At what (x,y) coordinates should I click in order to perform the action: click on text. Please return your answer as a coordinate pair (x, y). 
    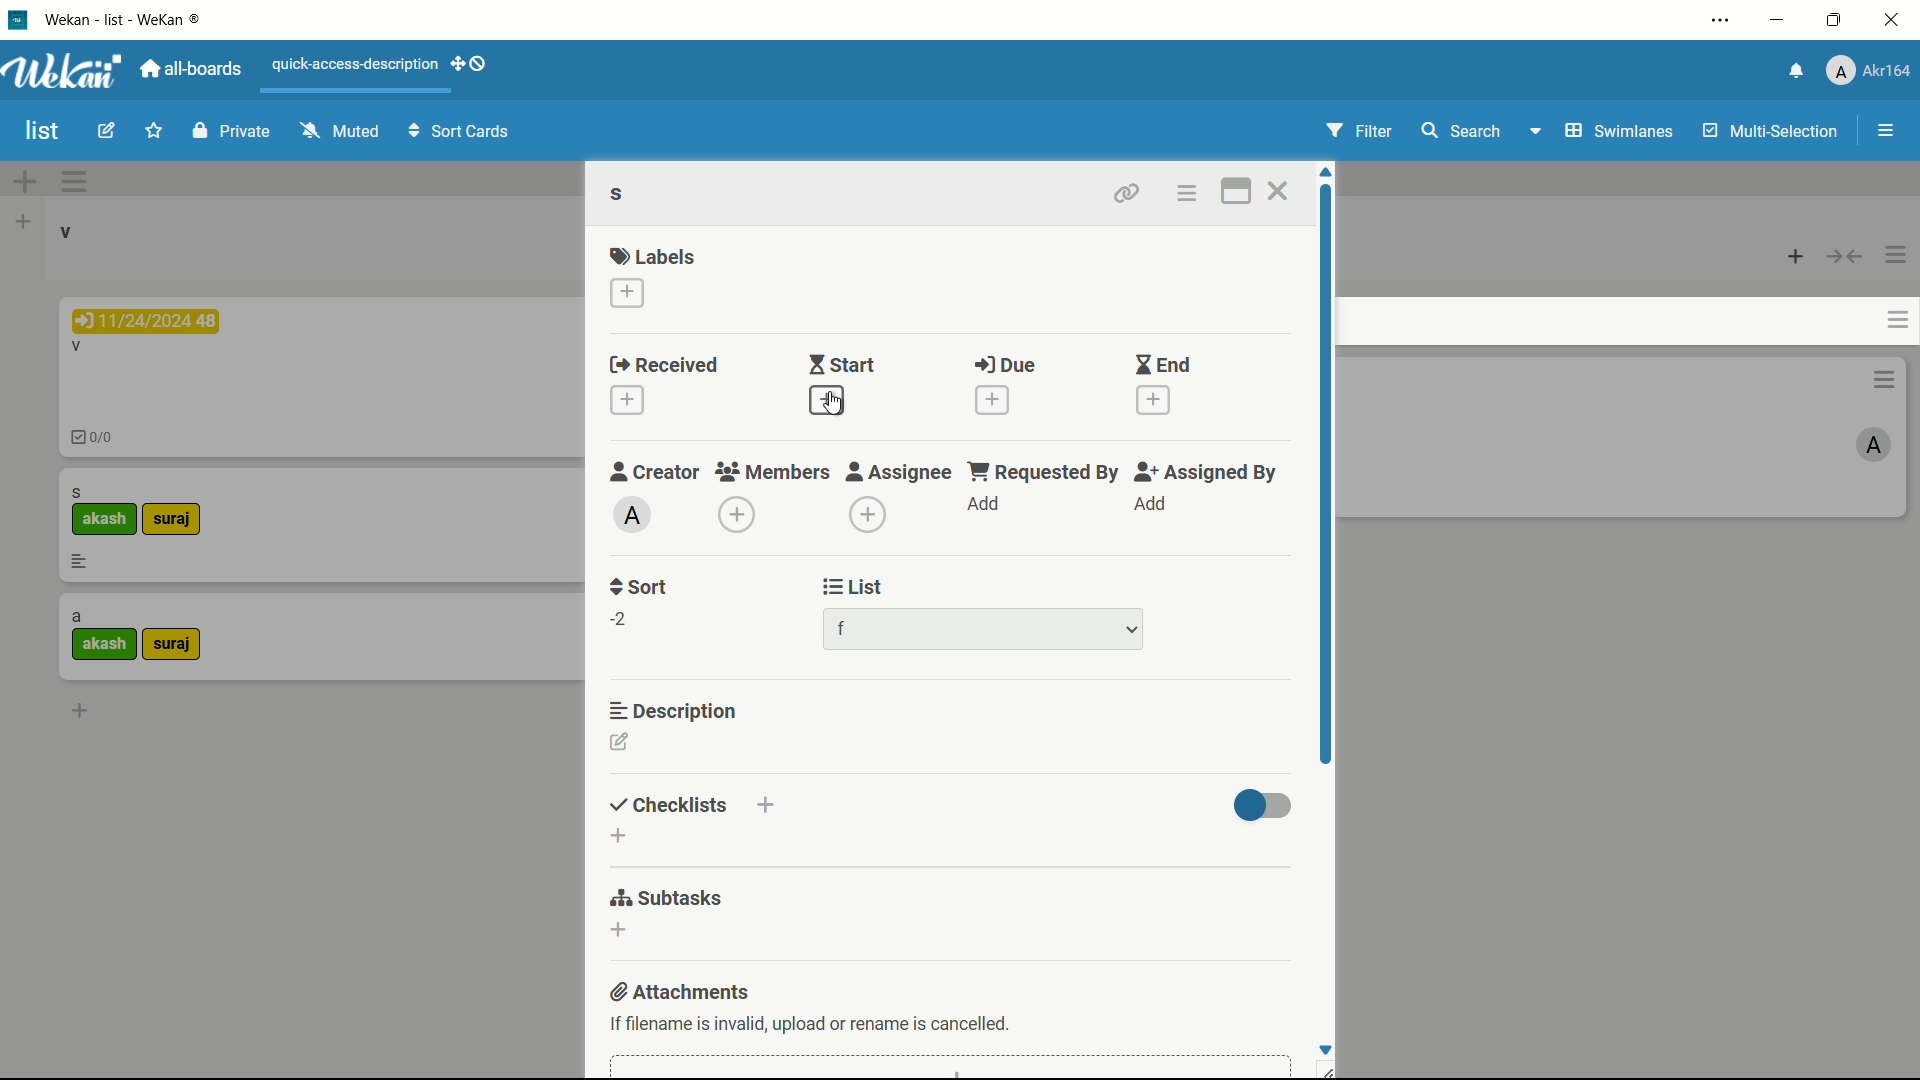
    Looking at the image, I should click on (808, 1023).